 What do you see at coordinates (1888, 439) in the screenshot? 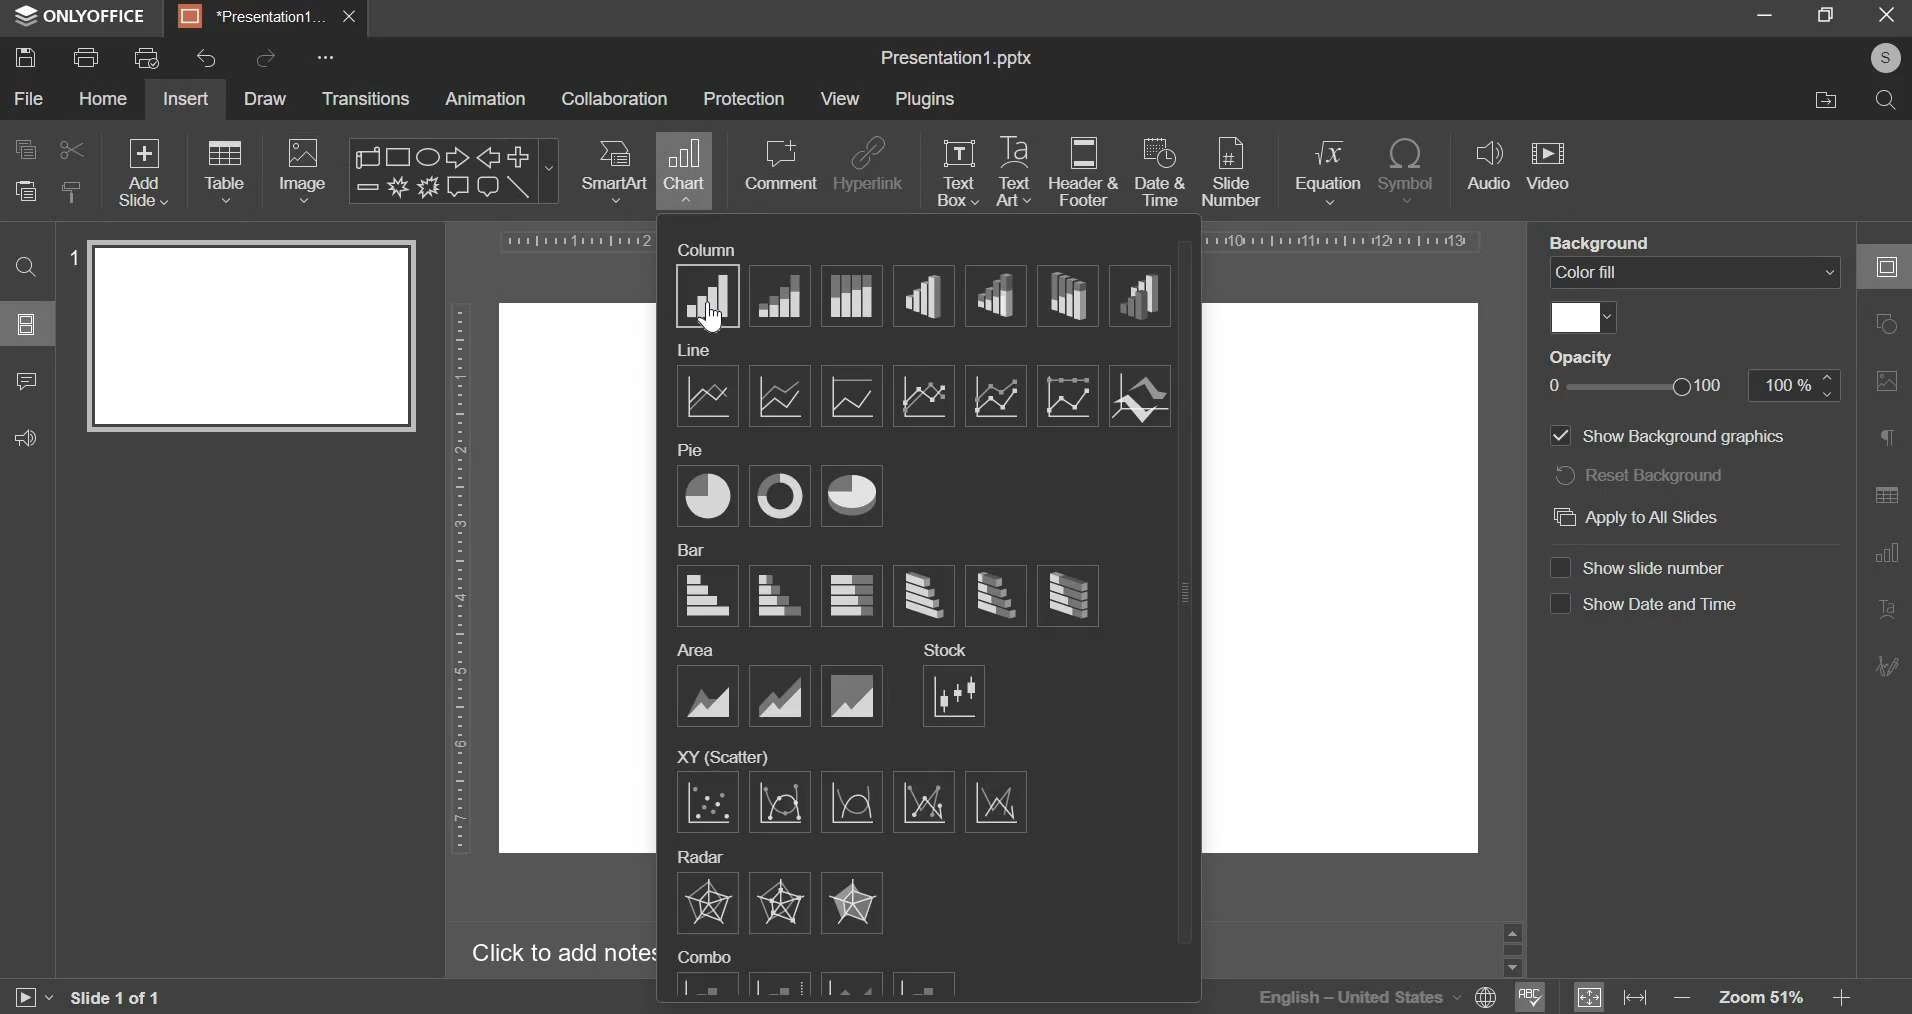
I see `paragraph settings` at bounding box center [1888, 439].